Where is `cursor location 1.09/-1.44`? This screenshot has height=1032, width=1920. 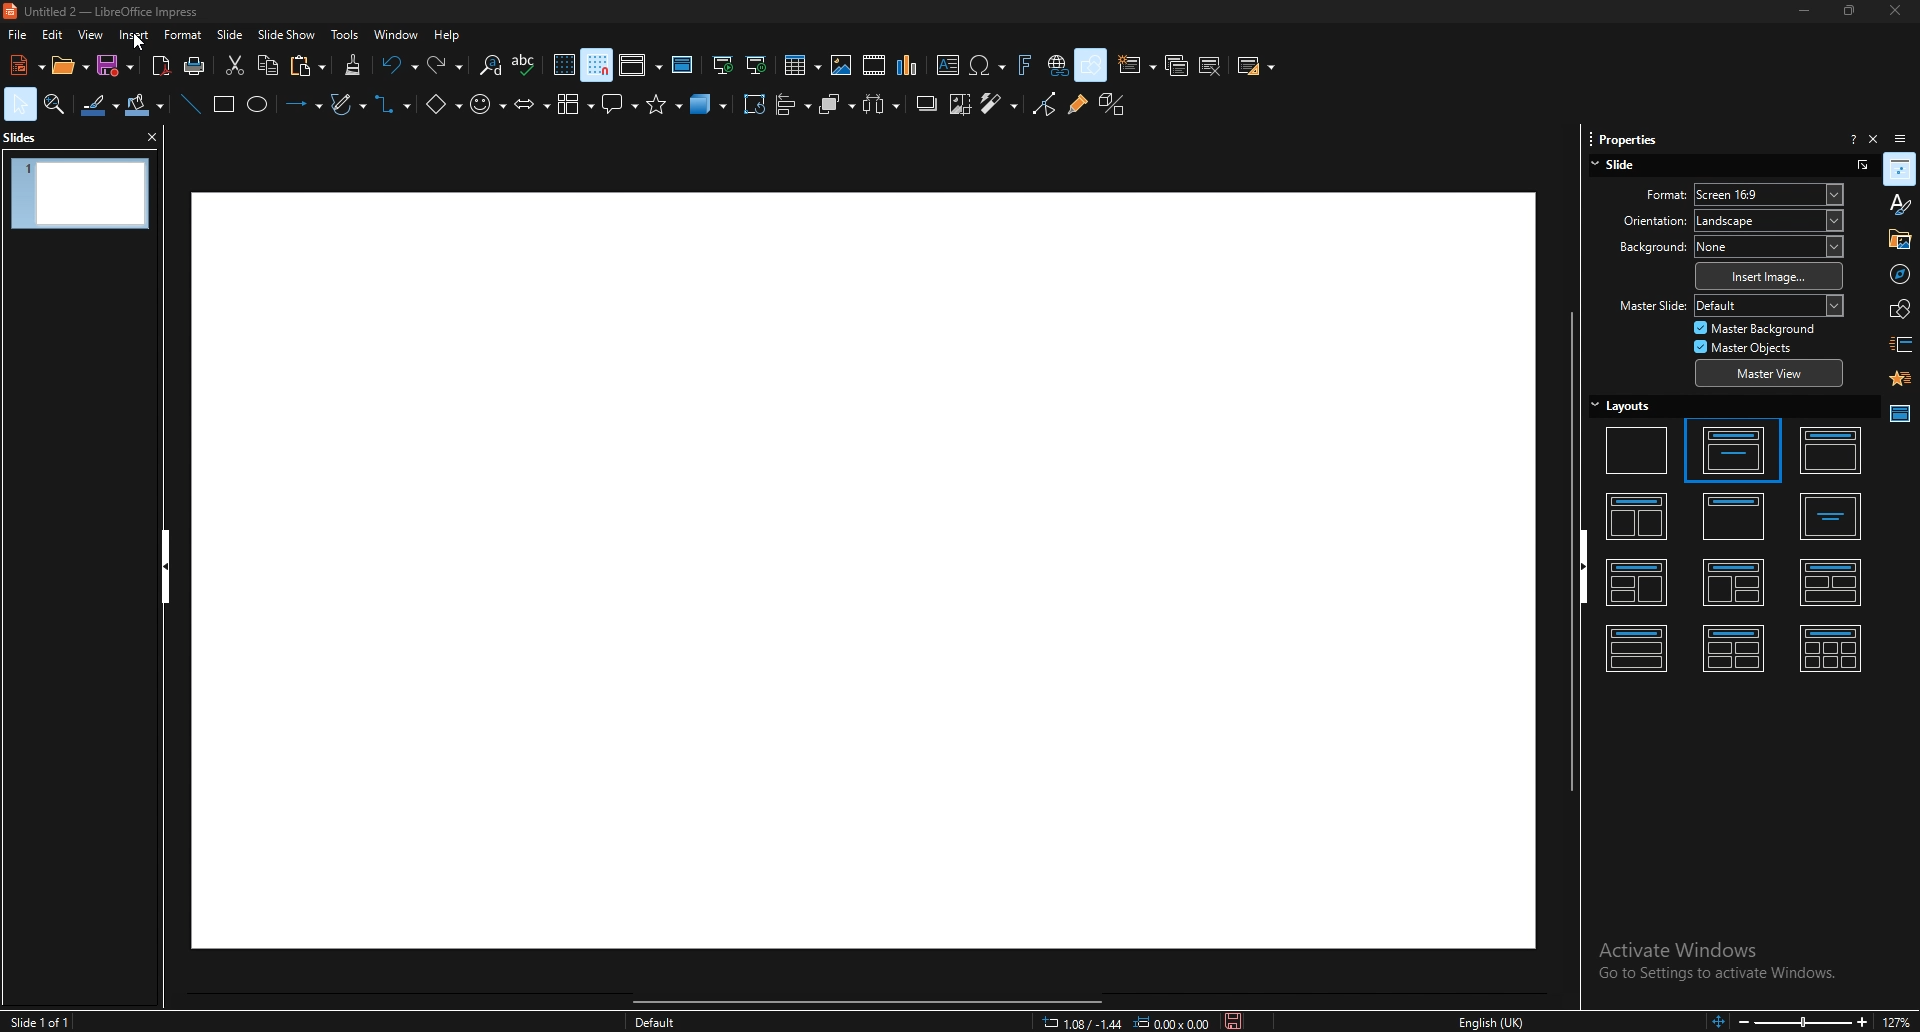
cursor location 1.09/-1.44 is located at coordinates (1085, 1022).